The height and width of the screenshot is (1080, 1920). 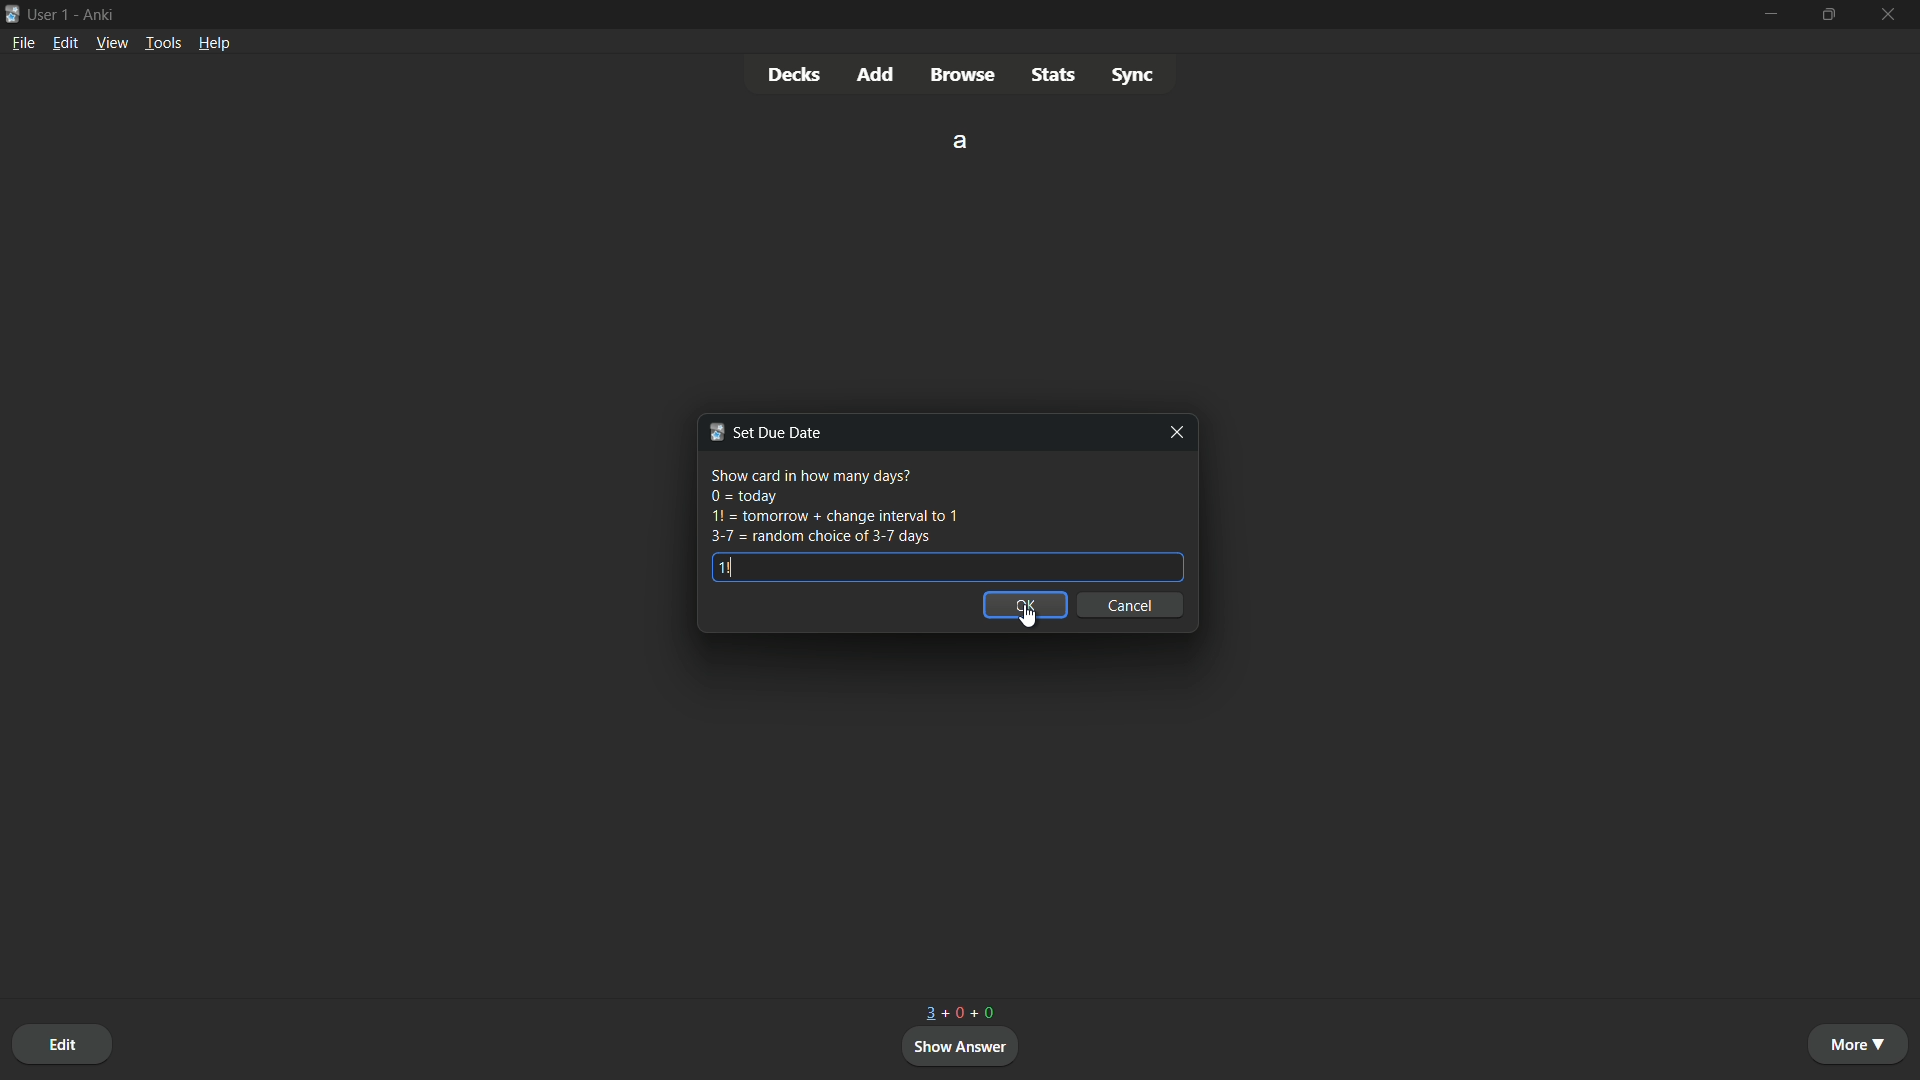 What do you see at coordinates (163, 43) in the screenshot?
I see `tools menu` at bounding box center [163, 43].